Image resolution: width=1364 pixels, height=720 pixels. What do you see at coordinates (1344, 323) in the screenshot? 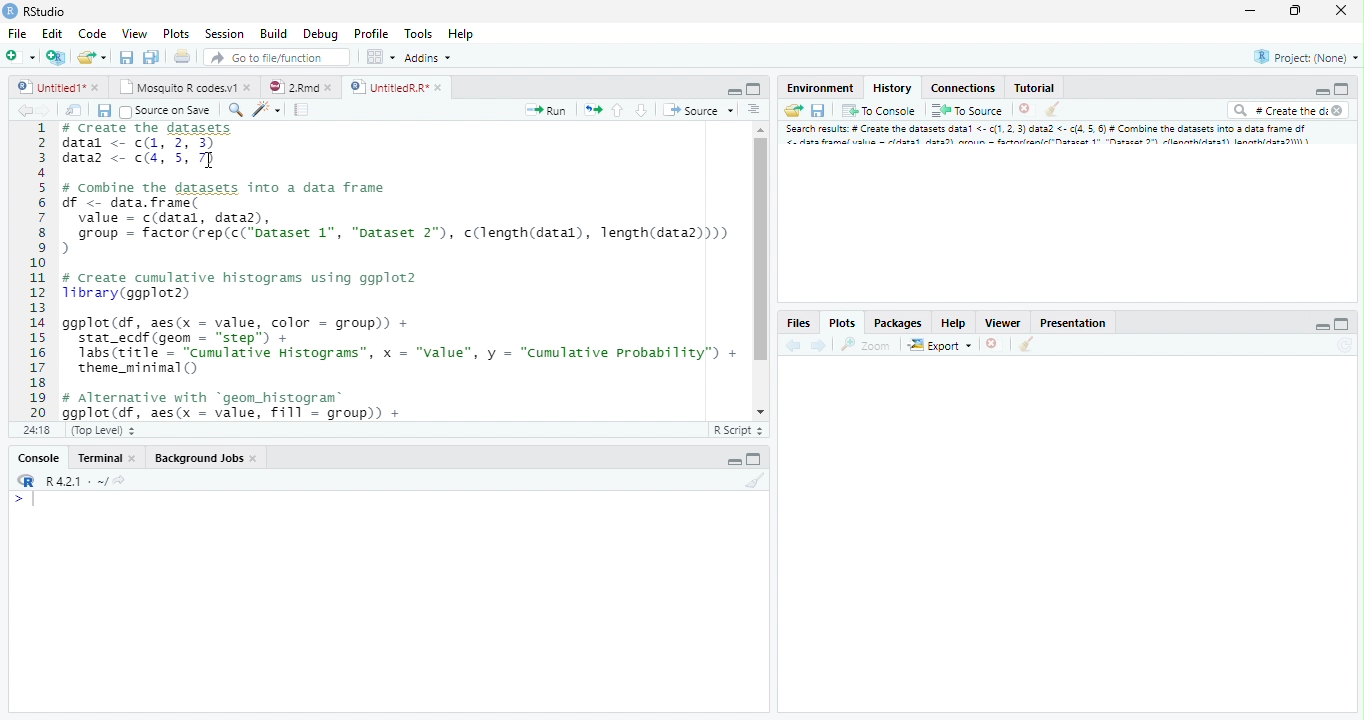
I see `Maximize` at bounding box center [1344, 323].